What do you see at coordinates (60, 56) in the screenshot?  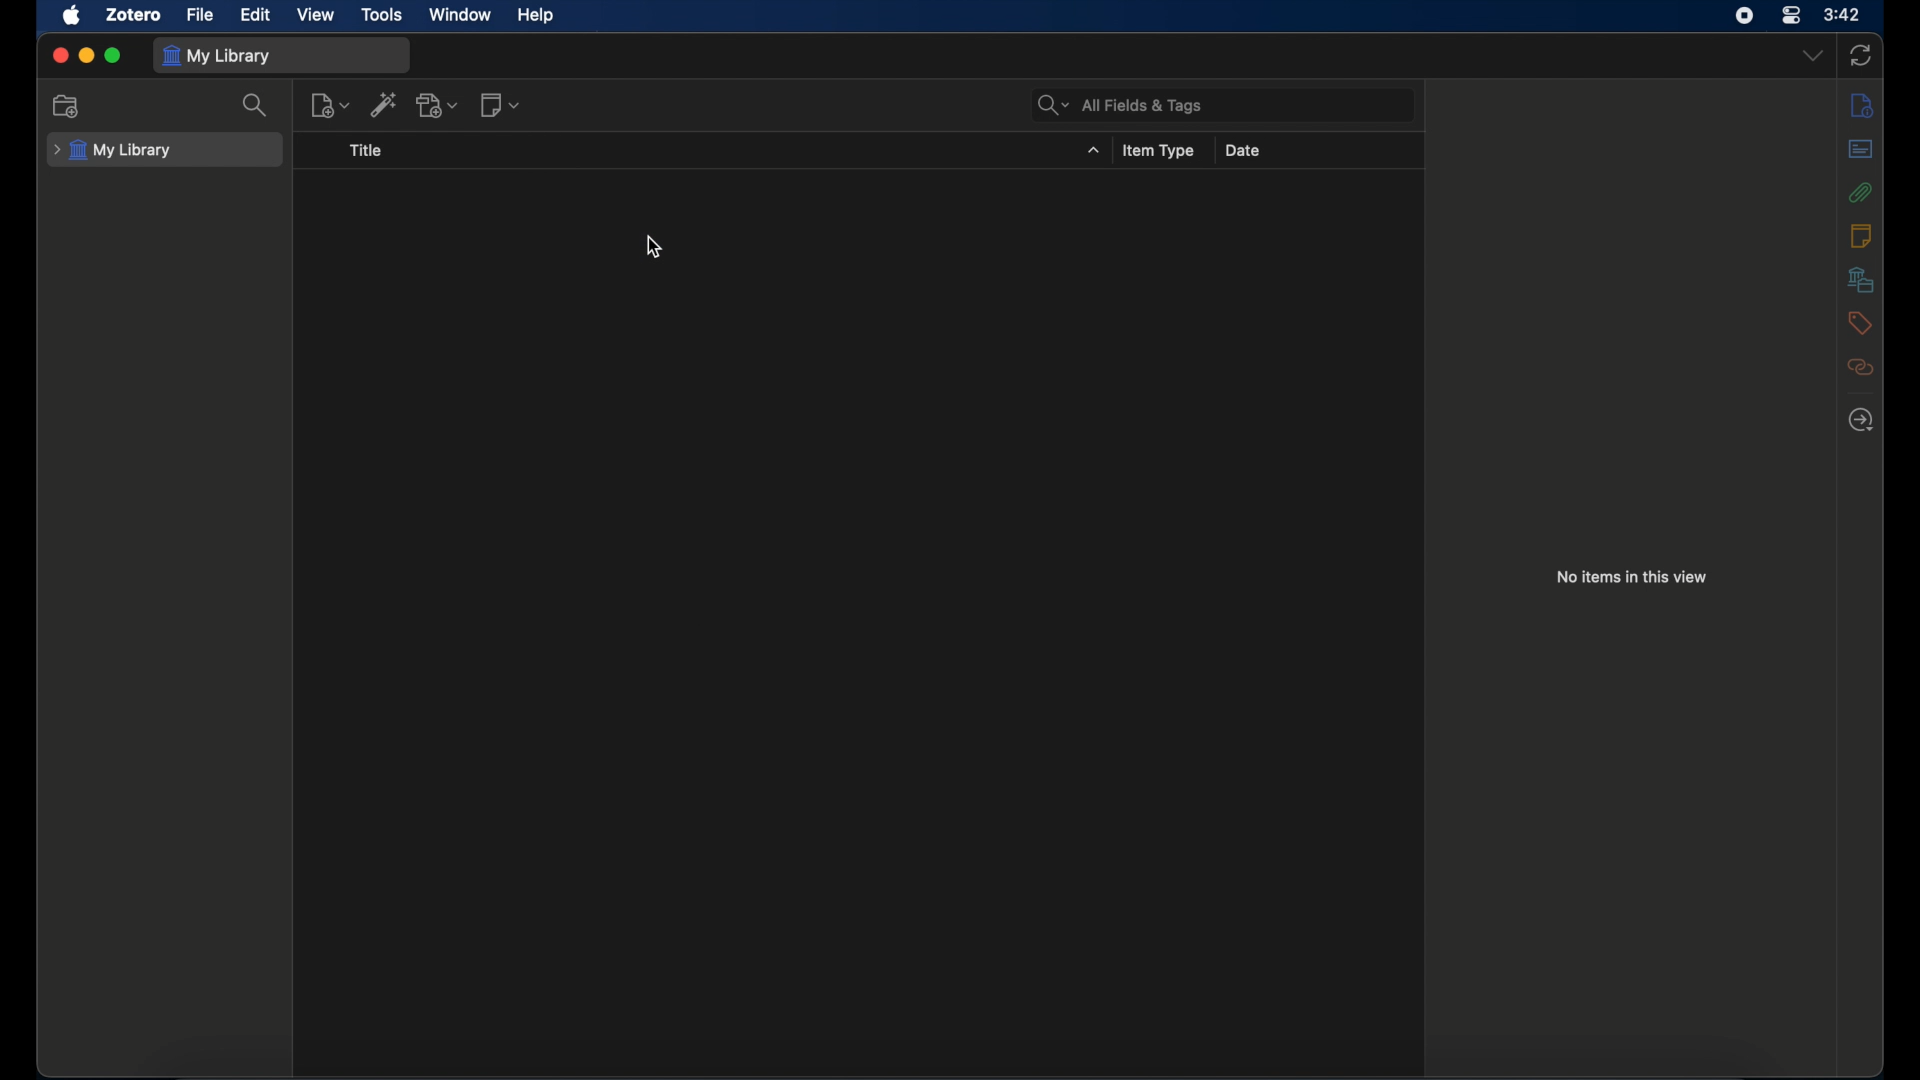 I see `close` at bounding box center [60, 56].